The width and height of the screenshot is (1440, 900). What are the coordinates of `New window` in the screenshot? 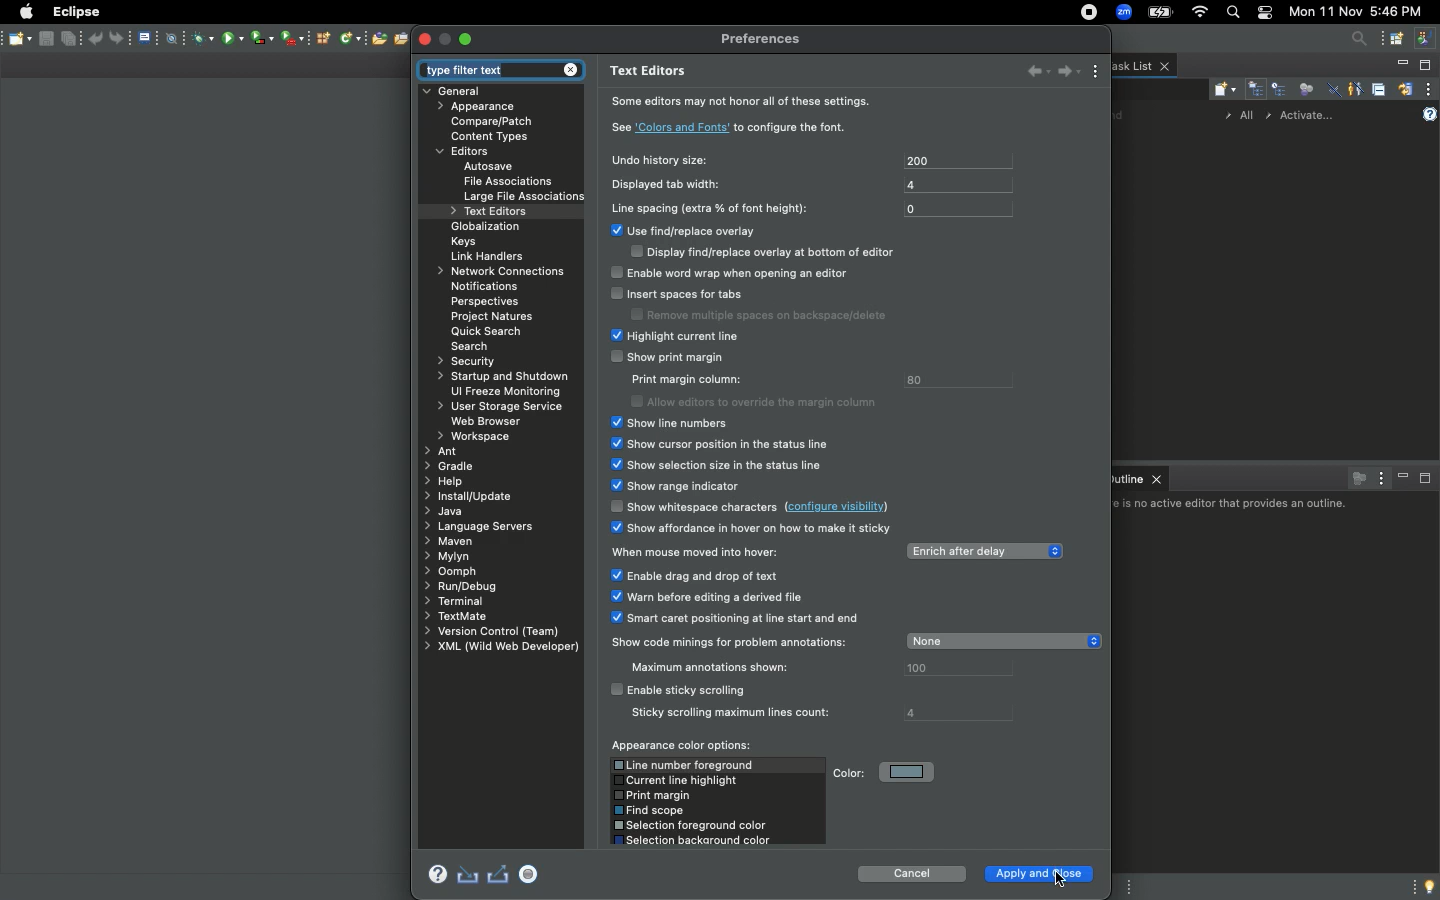 It's located at (1412, 38).